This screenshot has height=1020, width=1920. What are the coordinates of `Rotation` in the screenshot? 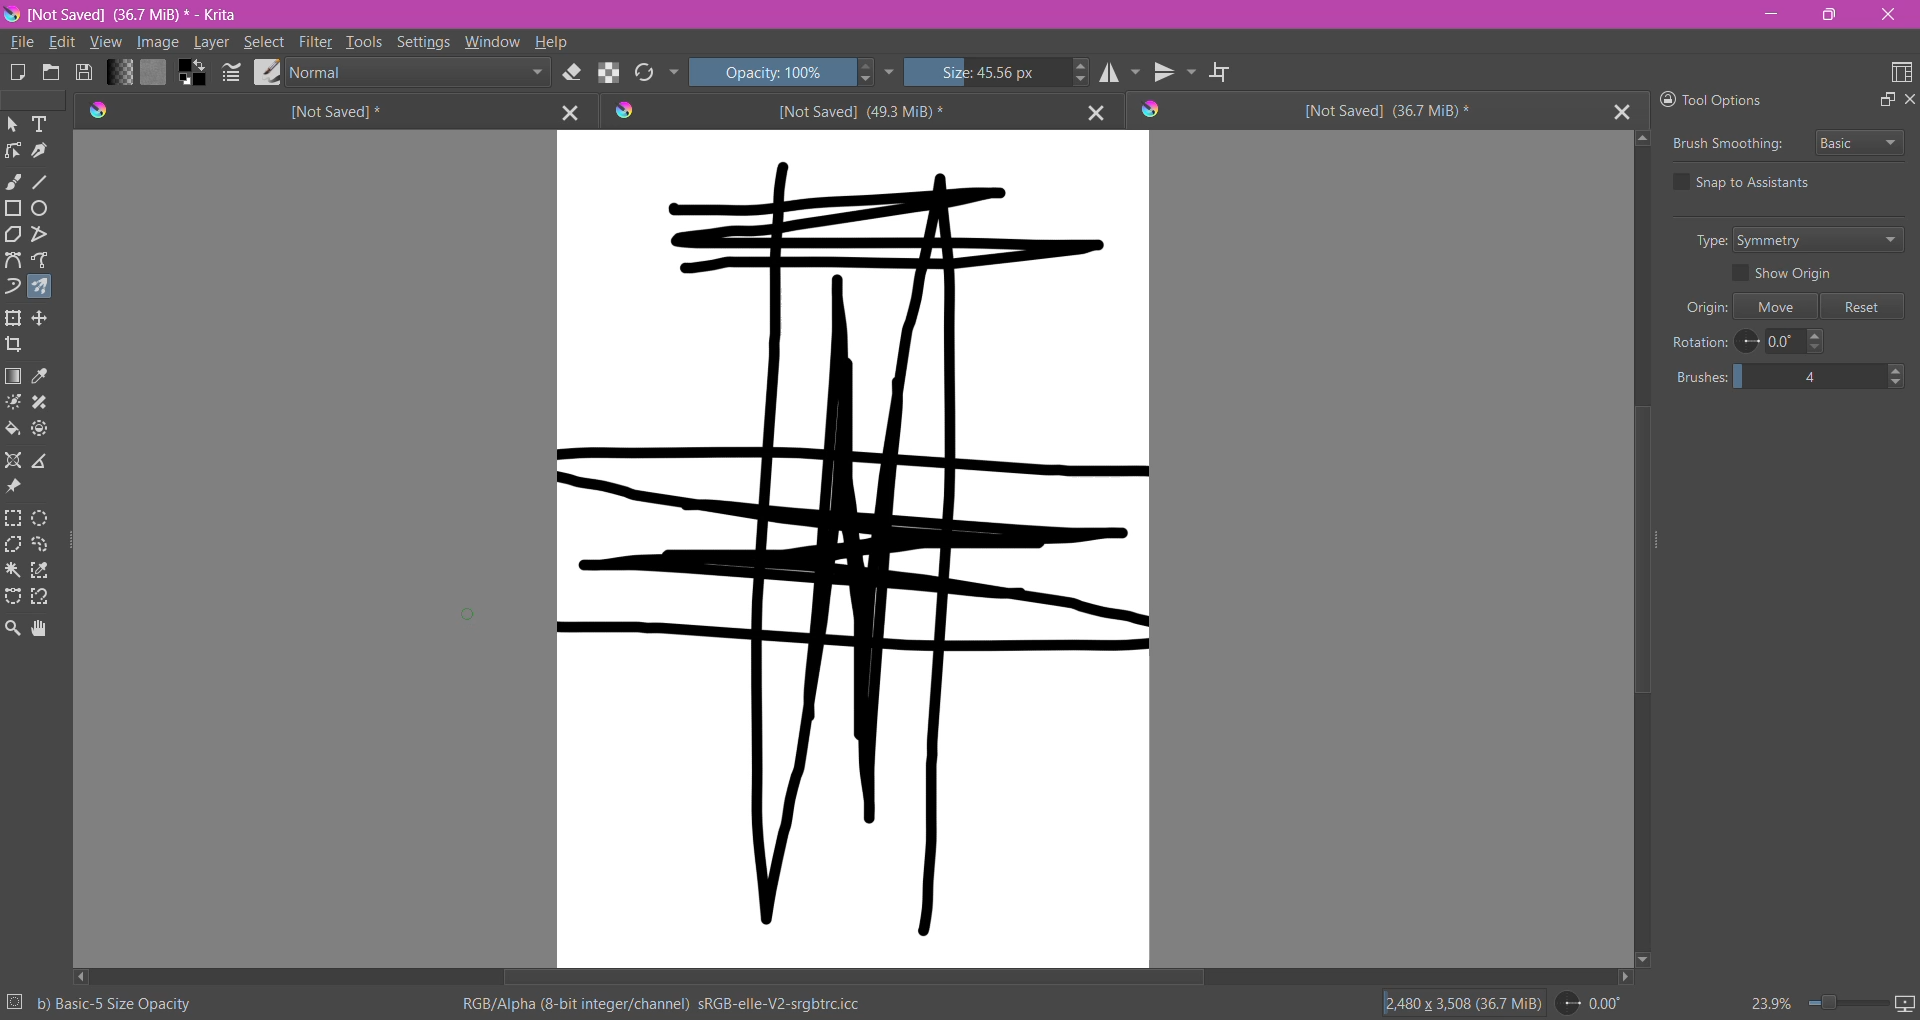 It's located at (1699, 342).